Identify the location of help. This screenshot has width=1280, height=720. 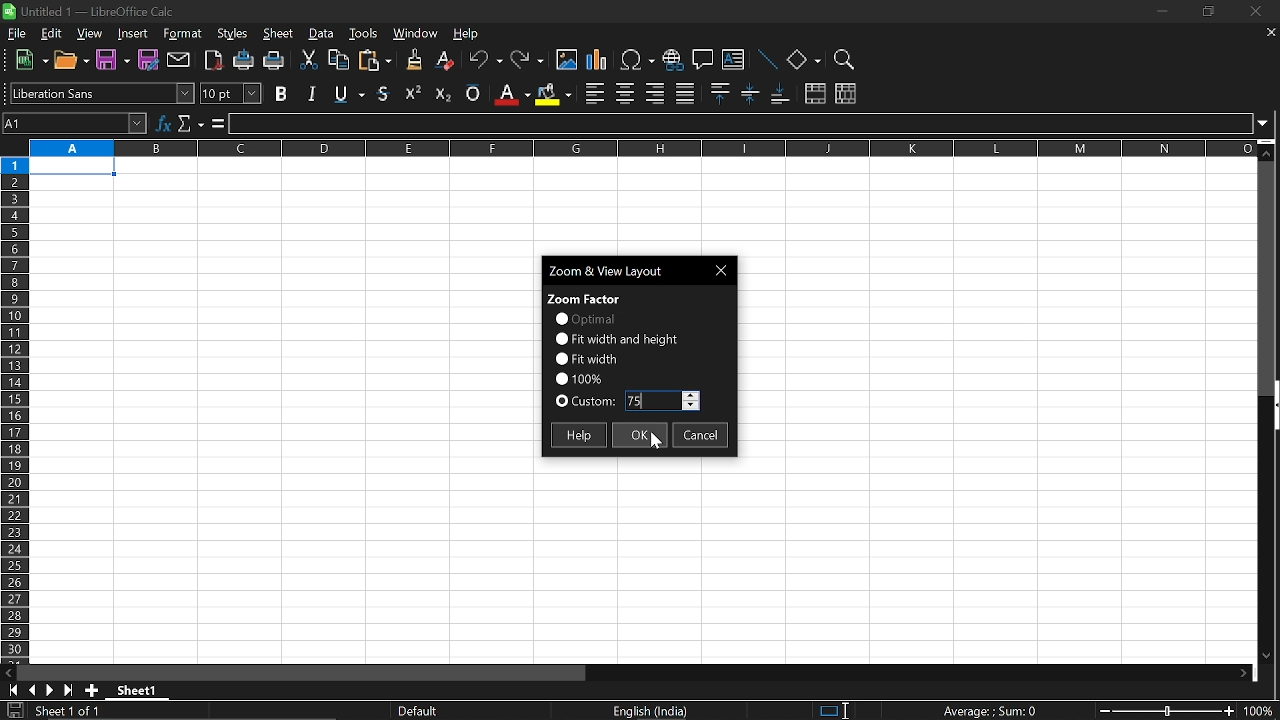
(468, 36).